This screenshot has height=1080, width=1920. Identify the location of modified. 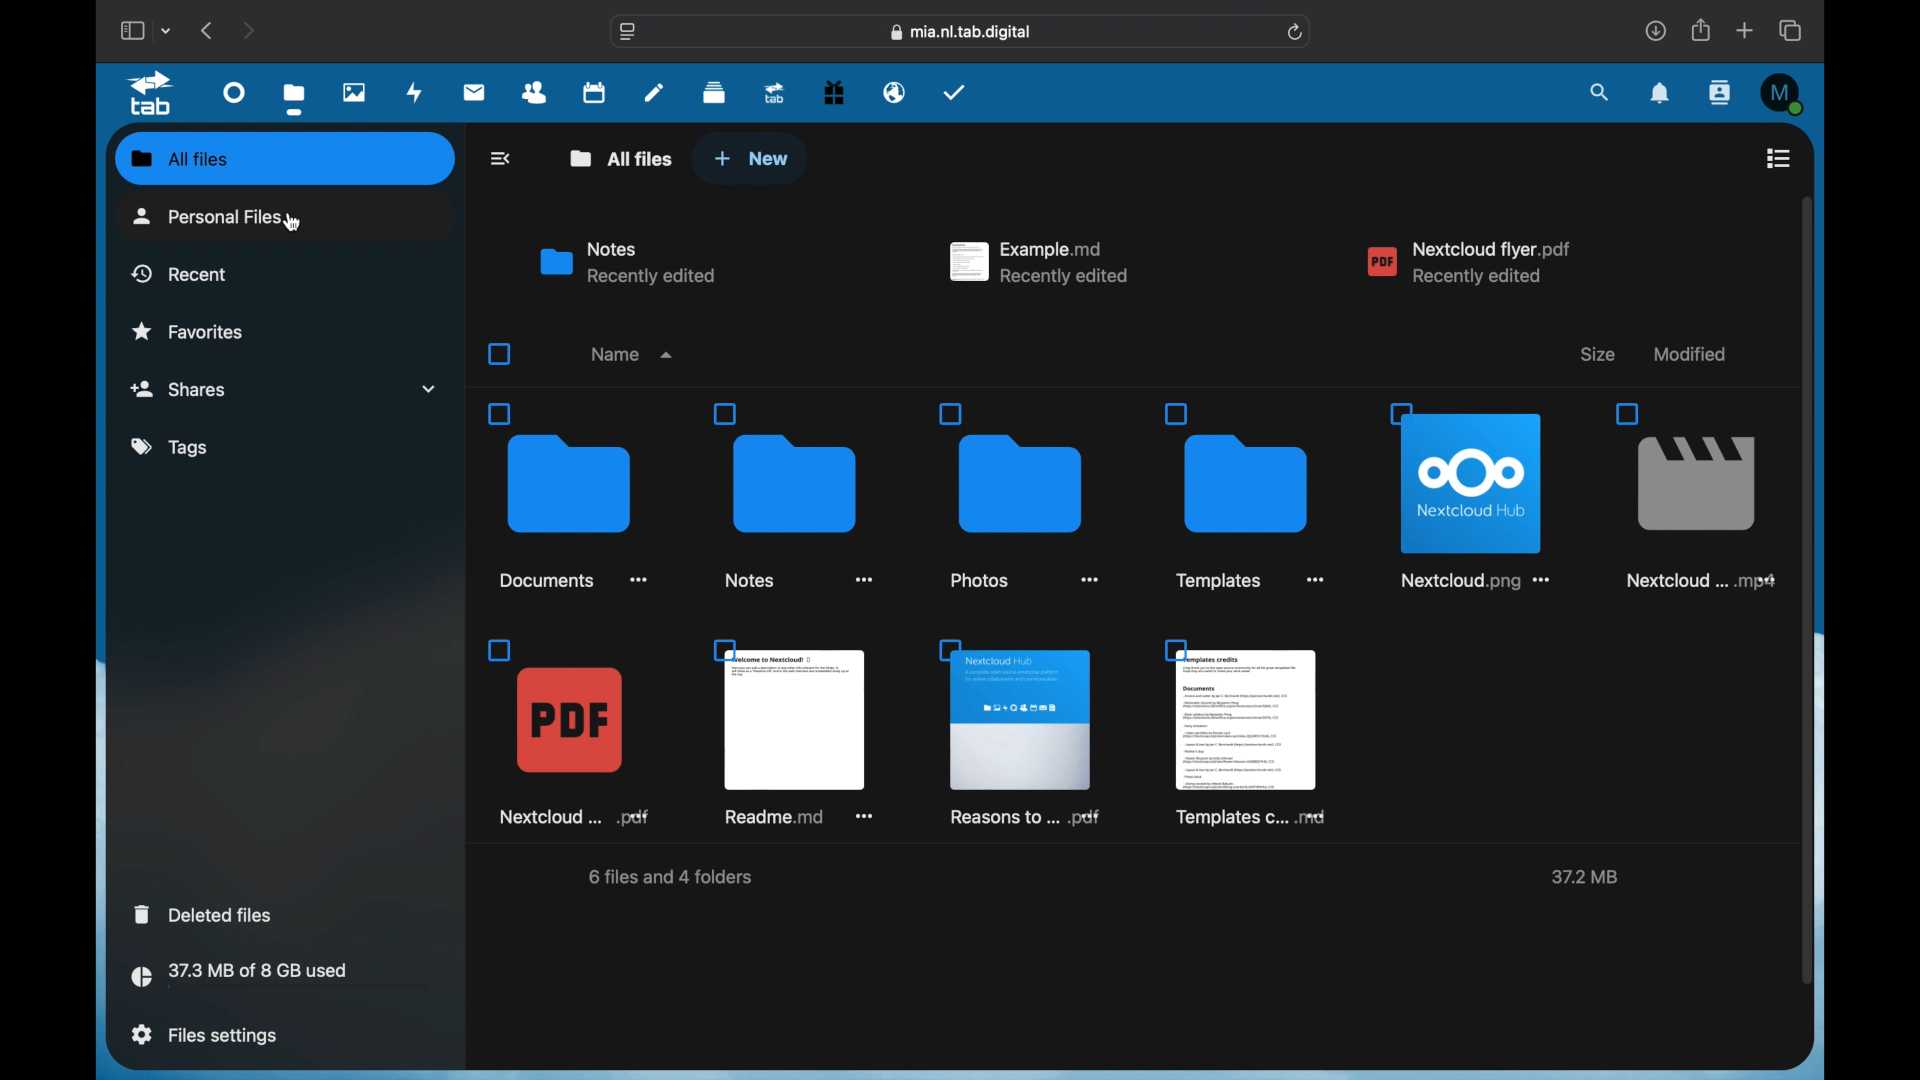
(1690, 353).